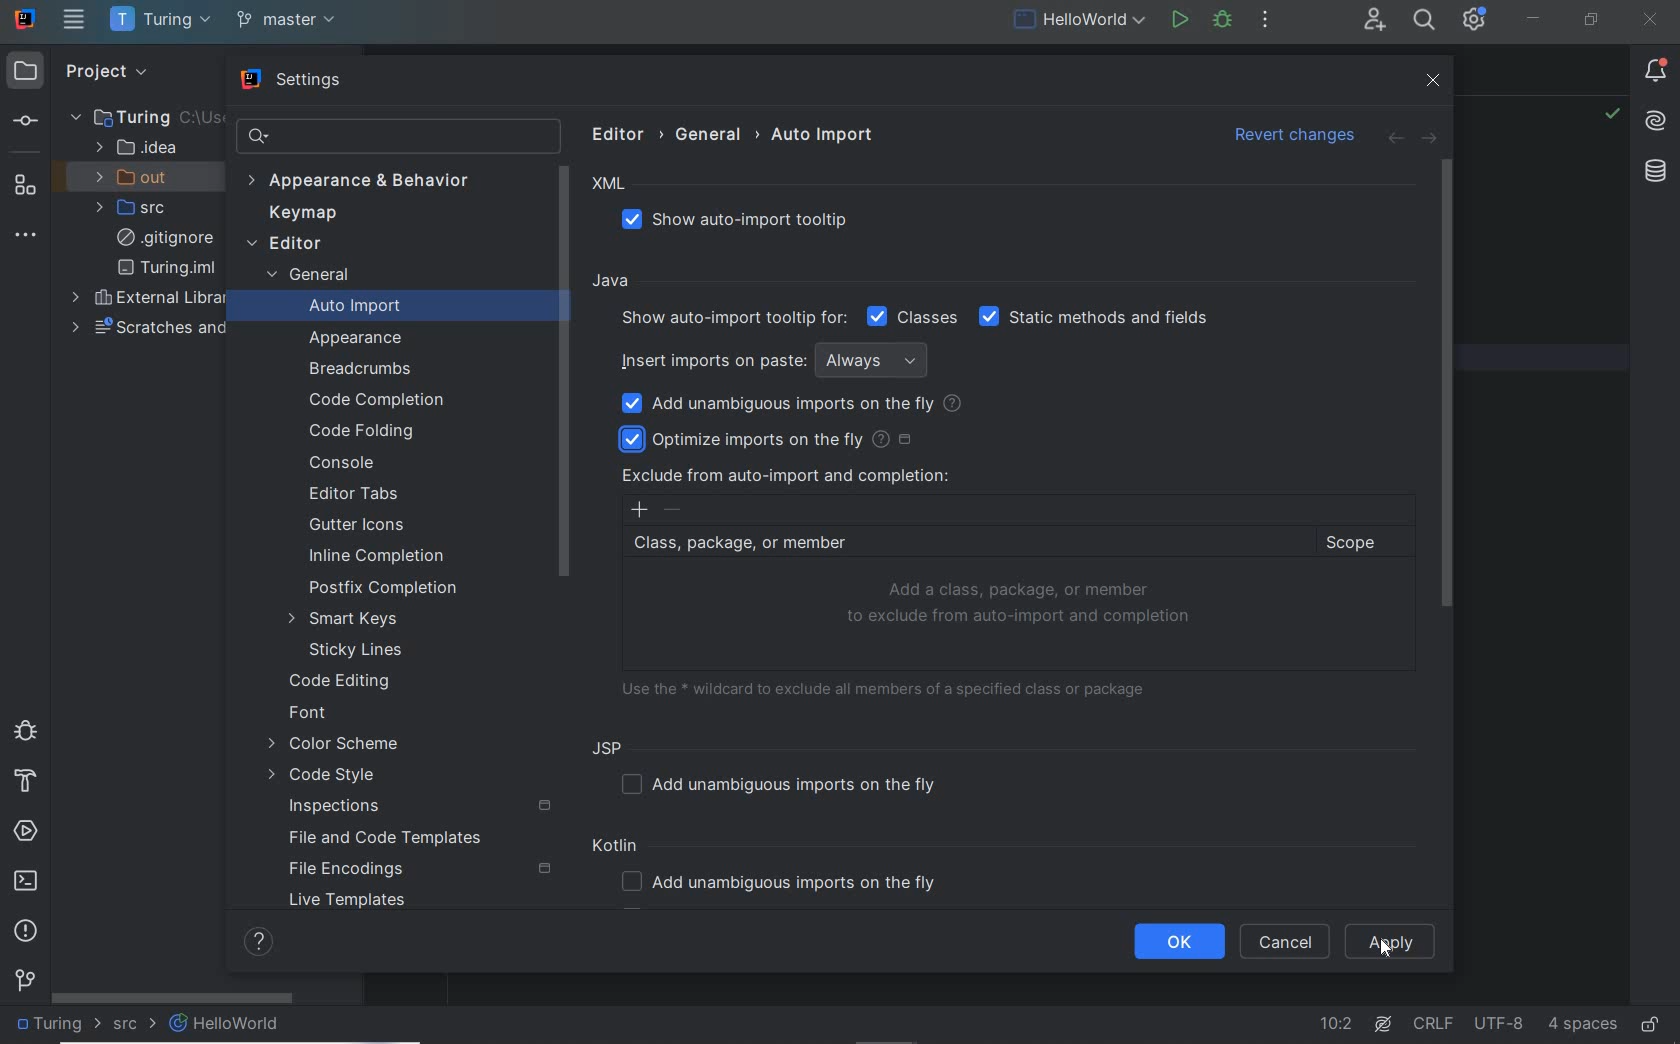 The height and width of the screenshot is (1044, 1680). Describe the element at coordinates (786, 784) in the screenshot. I see `ADD UNAMBIGUOUS IMPORTS ON THE FLY` at that location.